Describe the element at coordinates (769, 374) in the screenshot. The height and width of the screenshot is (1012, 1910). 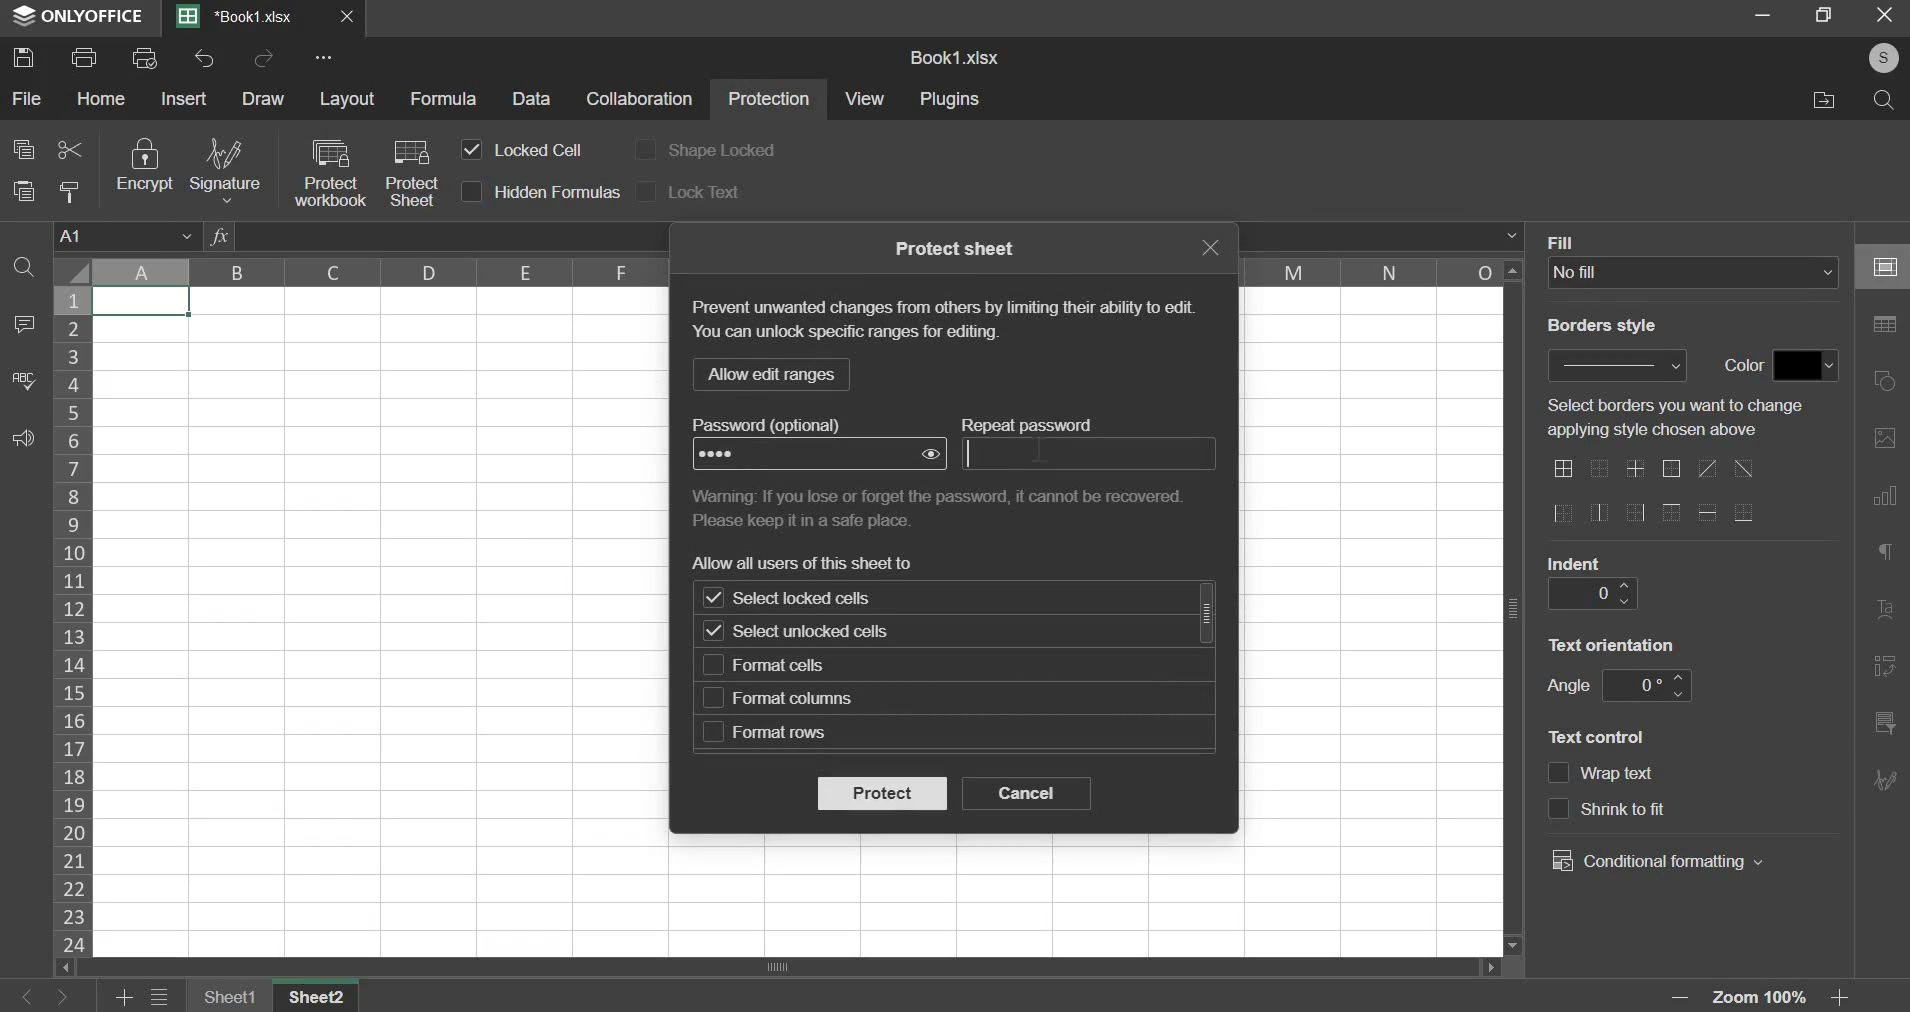
I see `llow edit range` at that location.